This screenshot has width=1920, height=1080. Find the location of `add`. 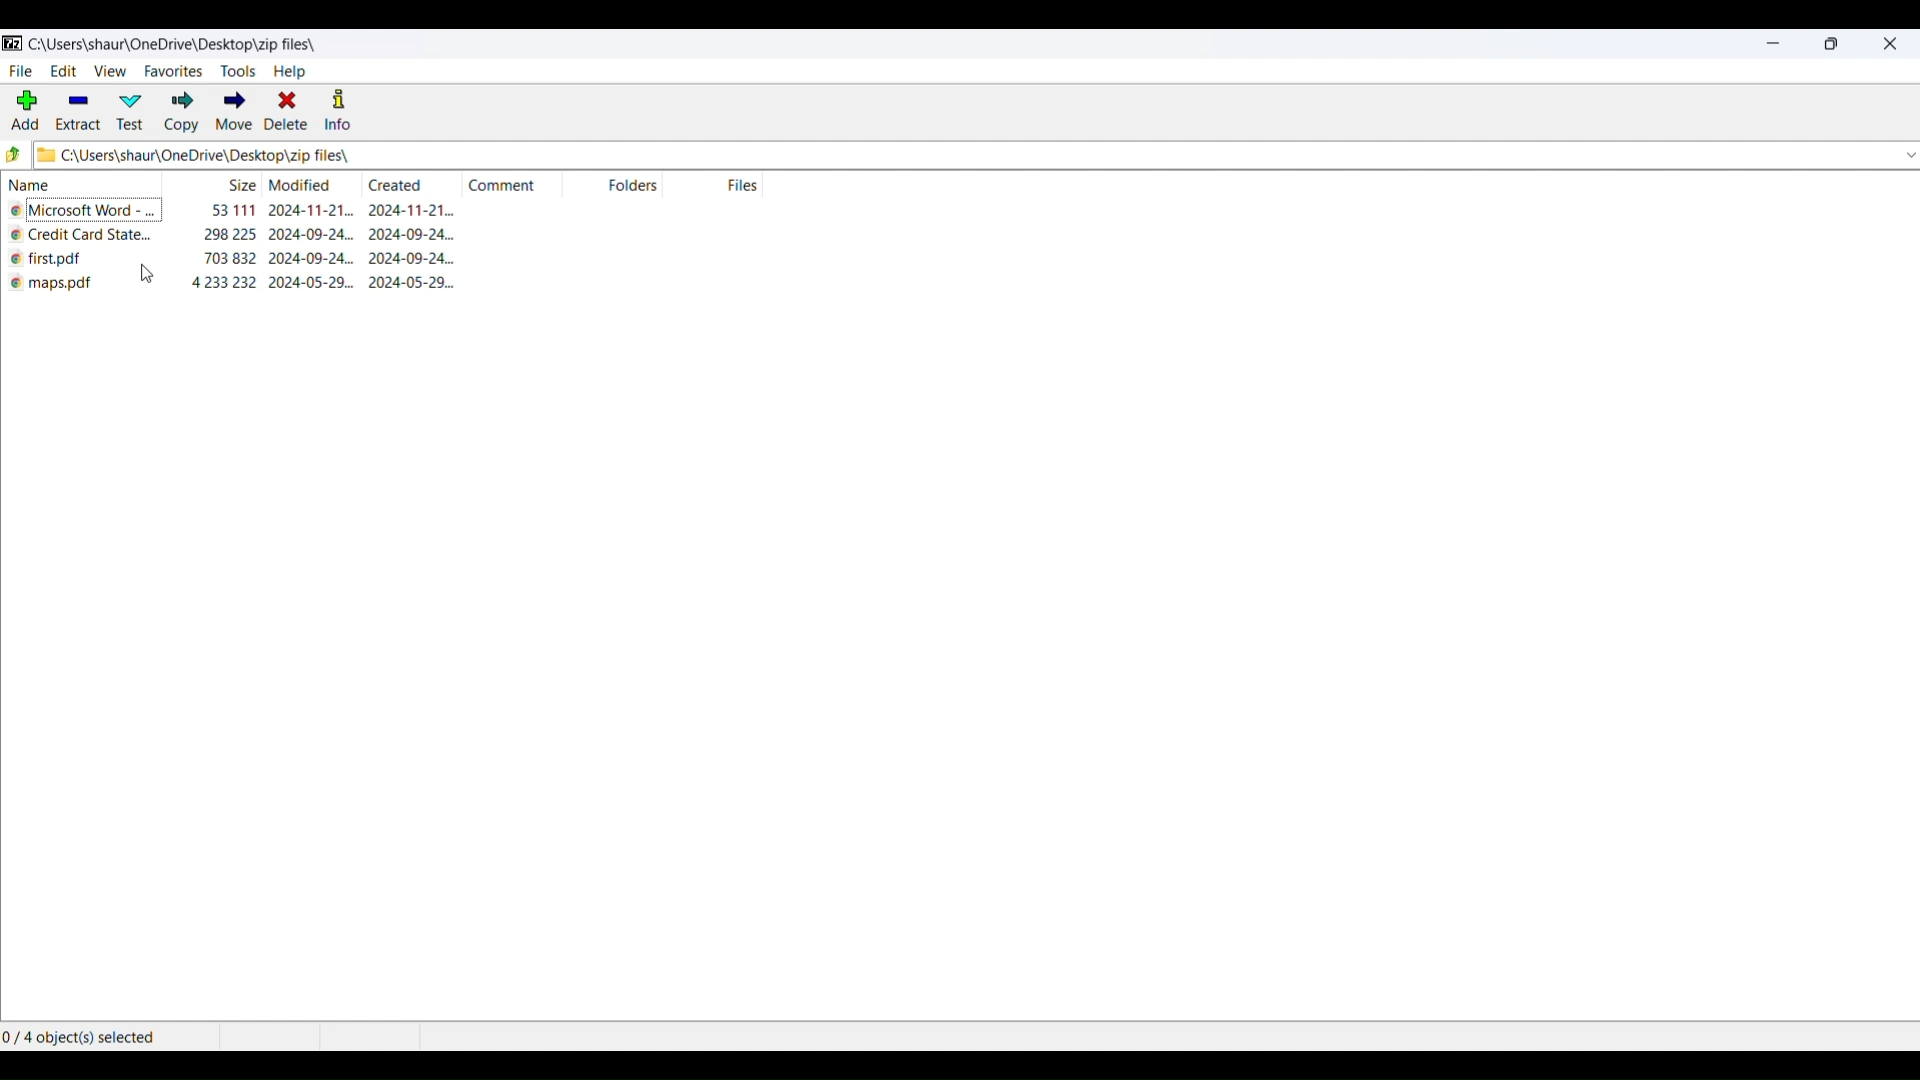

add is located at coordinates (22, 110).